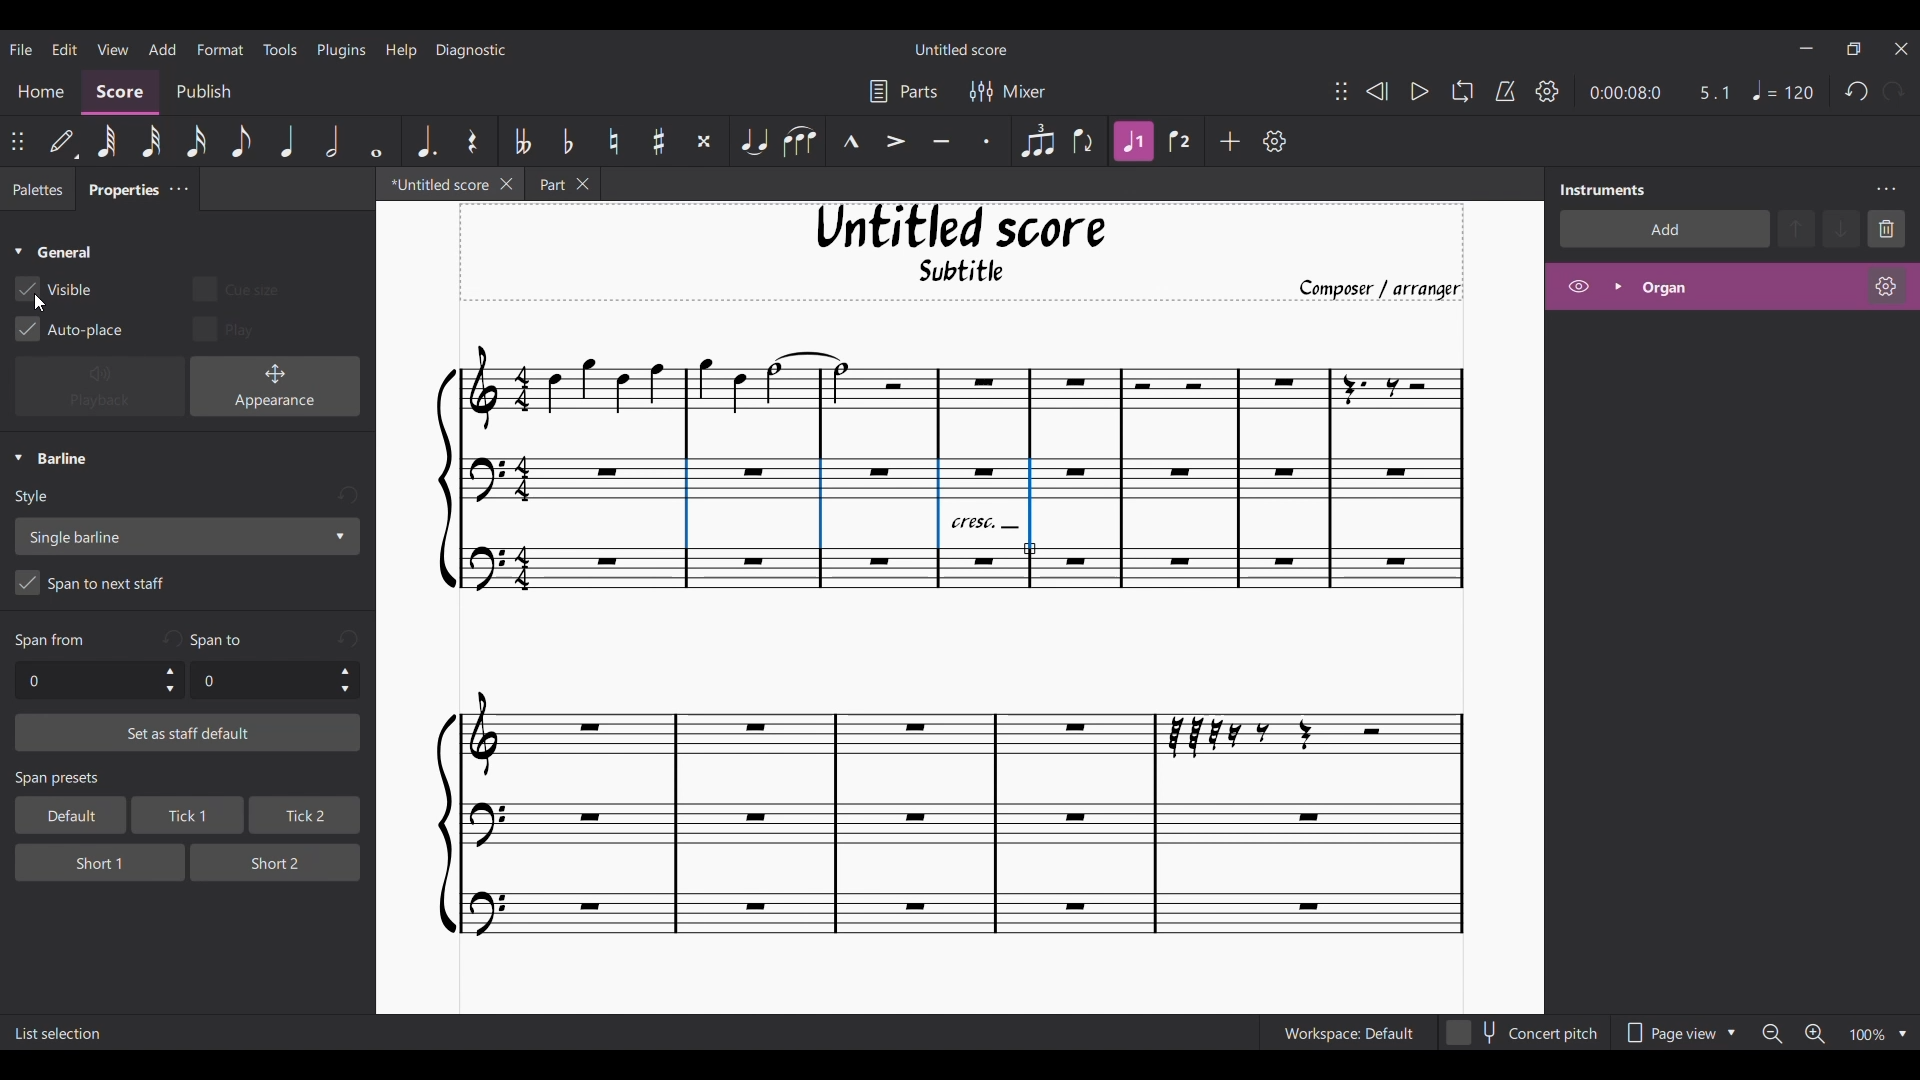 Image resolution: width=1920 pixels, height=1080 pixels. Describe the element at coordinates (275, 386) in the screenshot. I see `Appearance` at that location.